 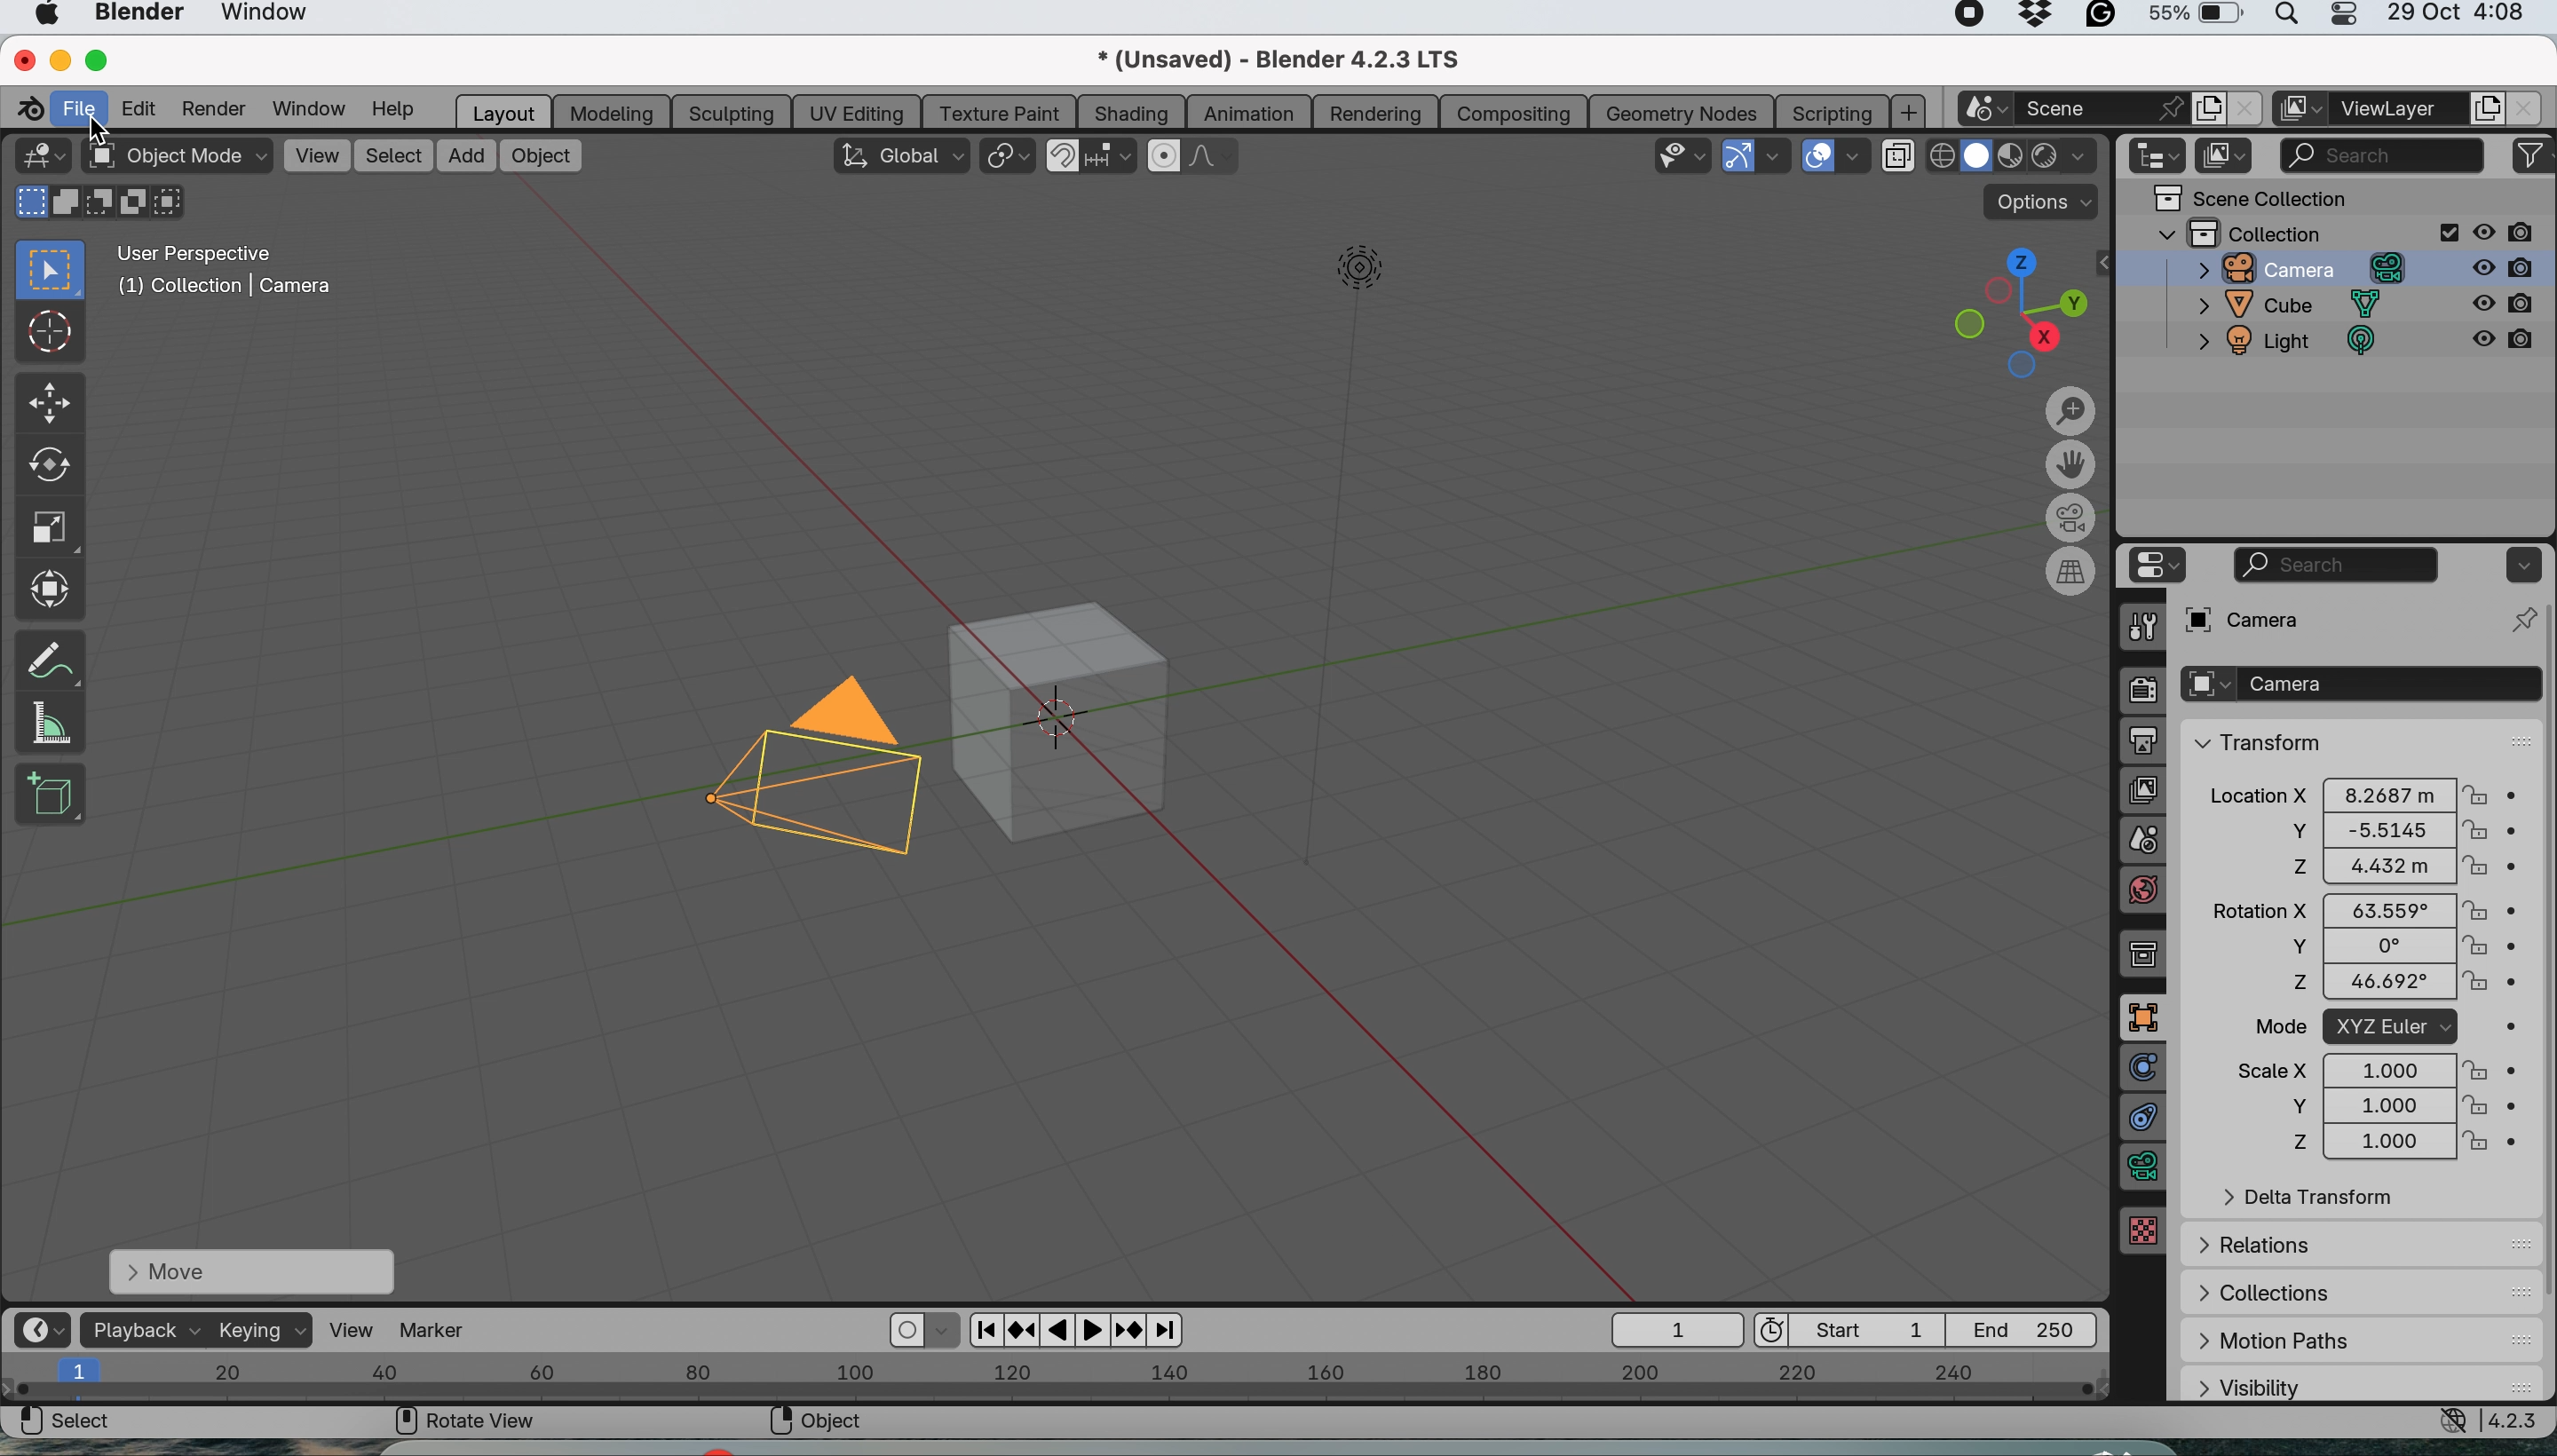 I want to click on object, so click(x=1065, y=723).